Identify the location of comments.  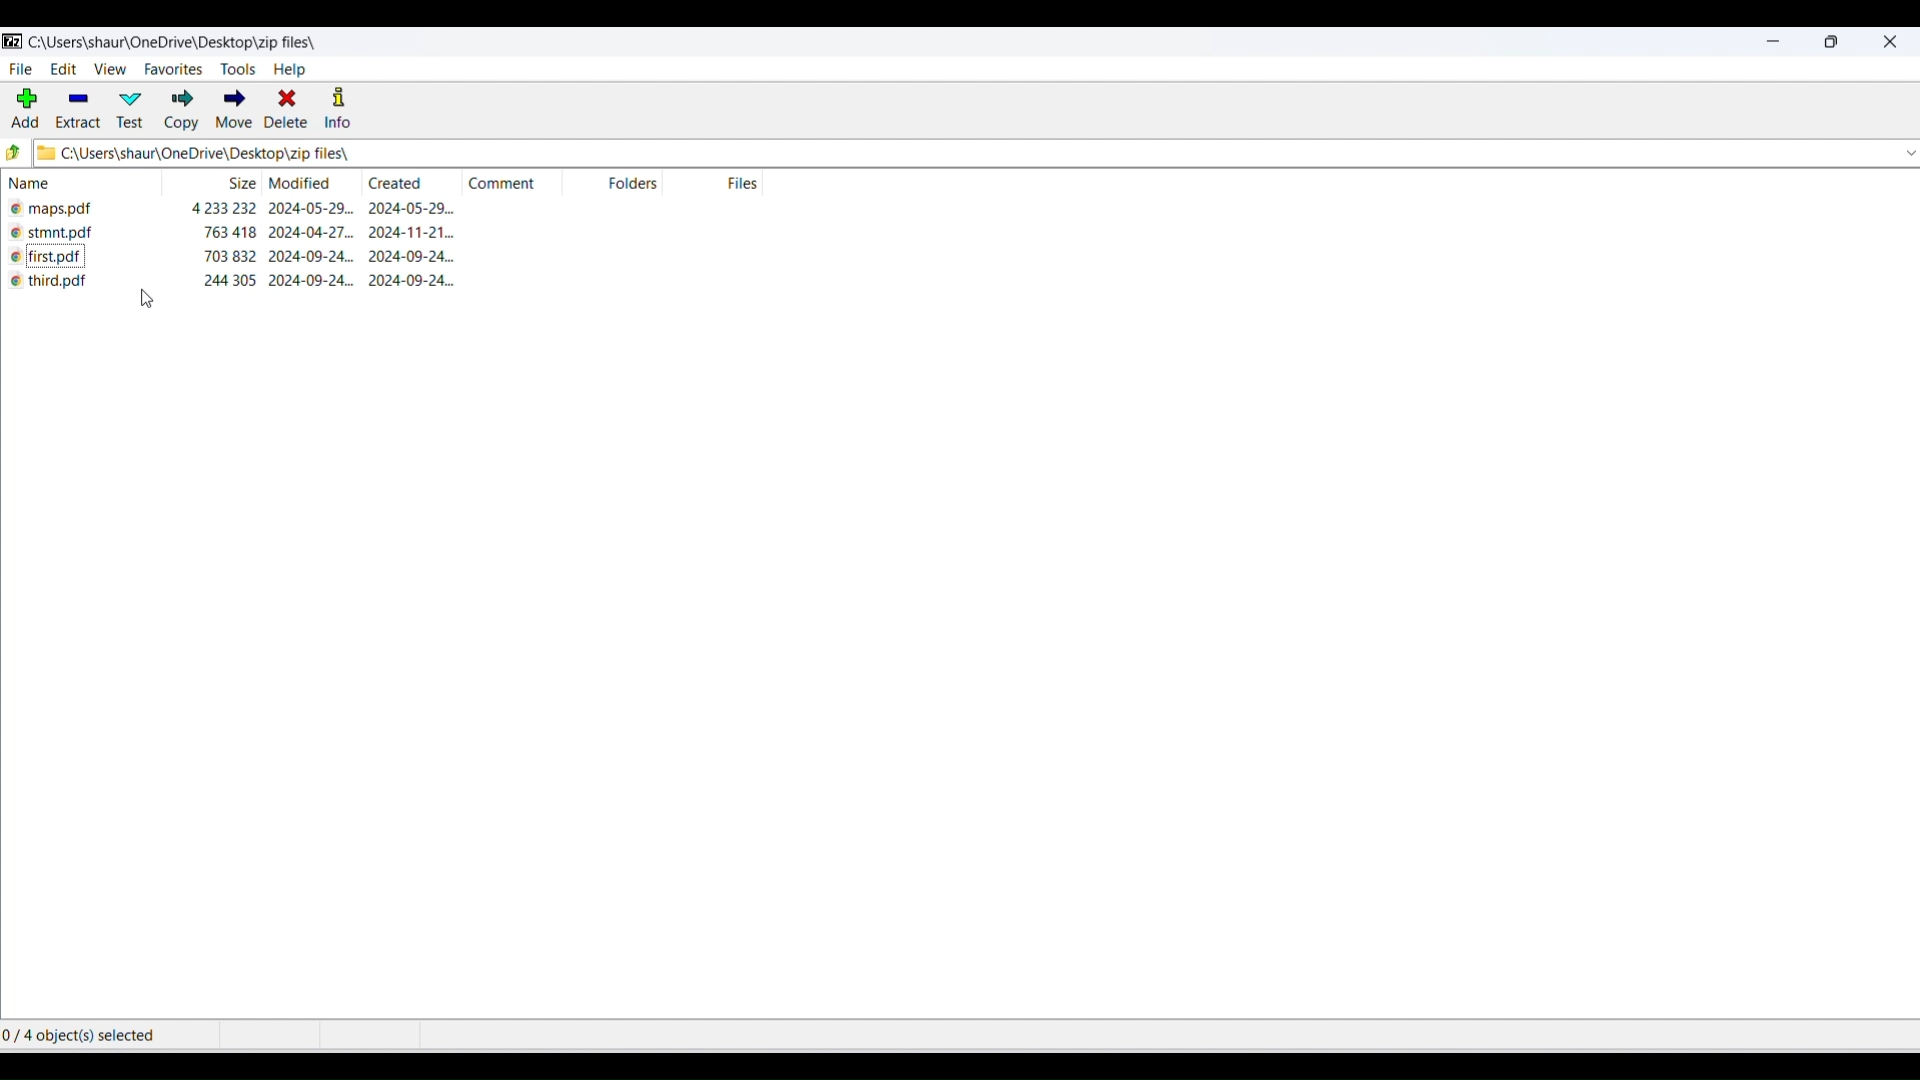
(501, 185).